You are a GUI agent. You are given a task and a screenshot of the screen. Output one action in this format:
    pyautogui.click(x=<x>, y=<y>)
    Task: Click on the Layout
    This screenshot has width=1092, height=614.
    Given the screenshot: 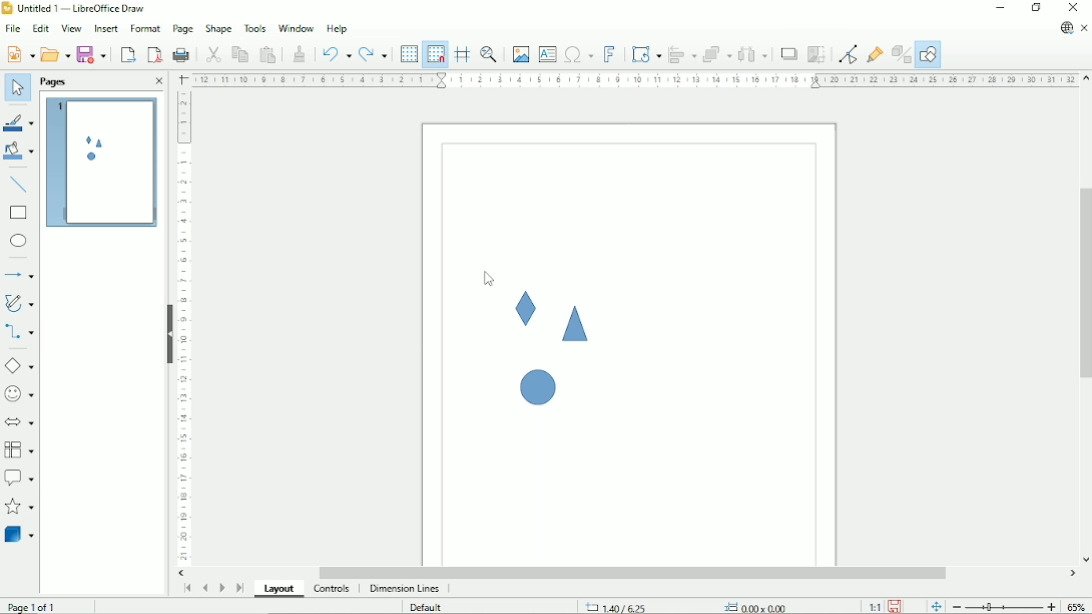 What is the action you would take?
    pyautogui.click(x=279, y=590)
    